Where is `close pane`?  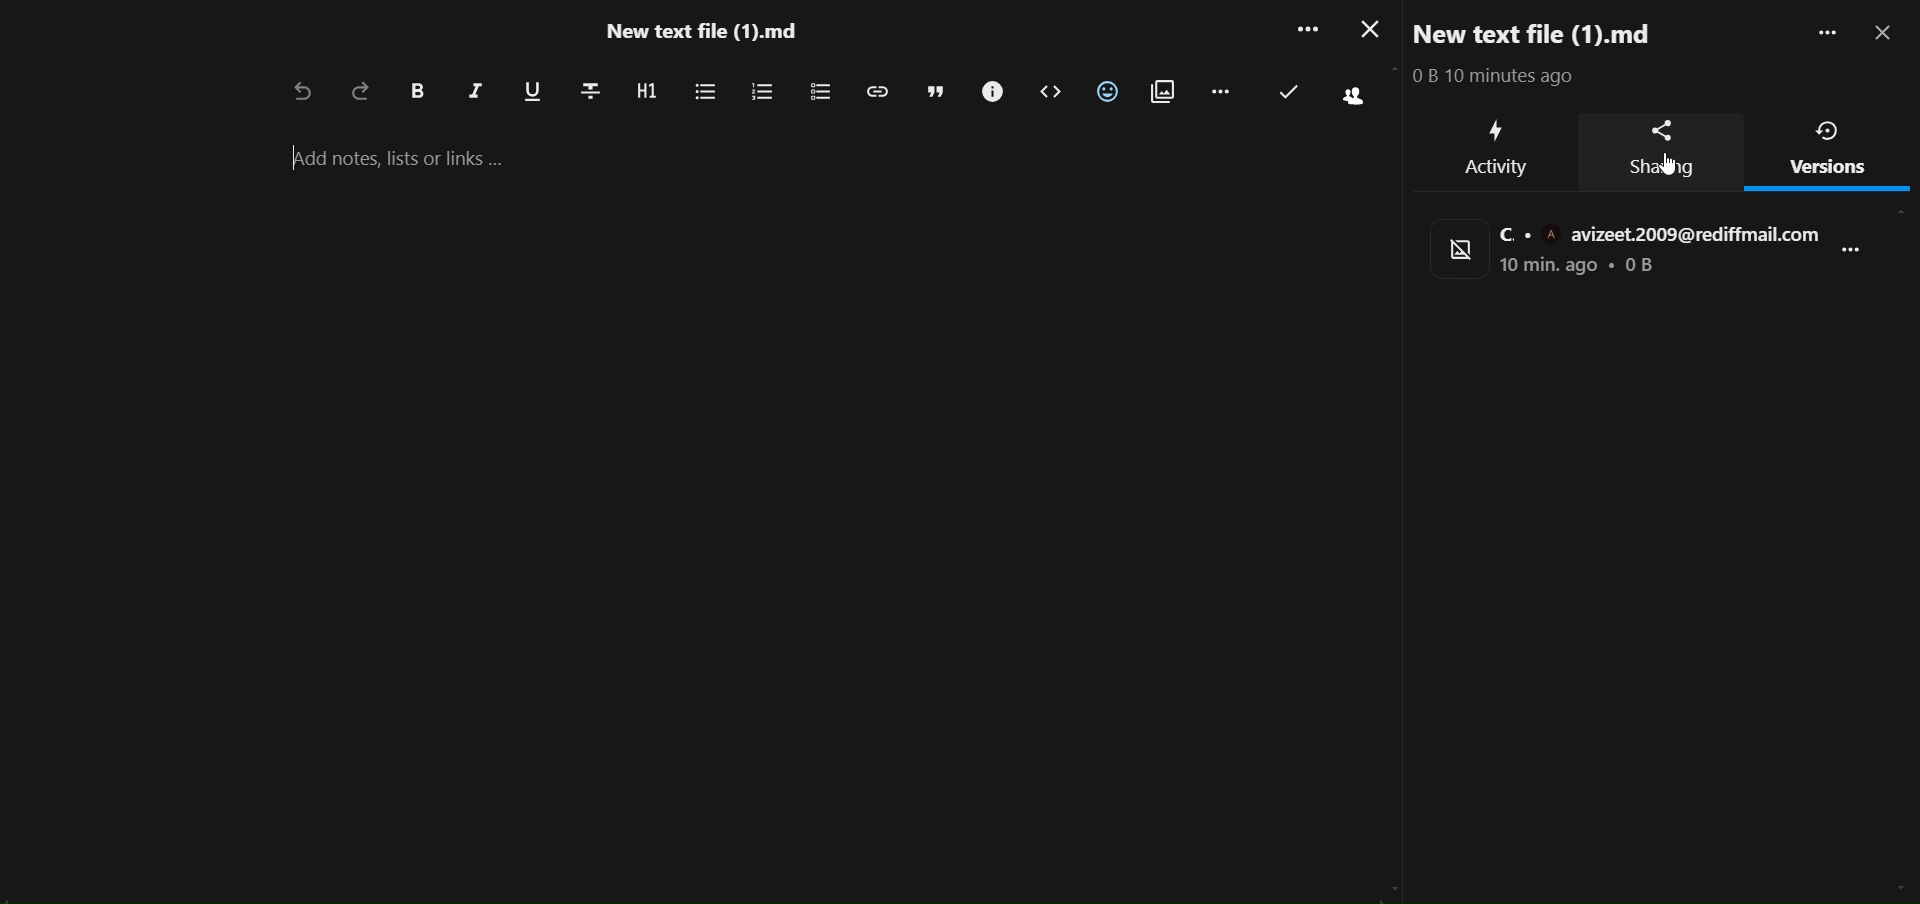
close pane is located at coordinates (1886, 34).